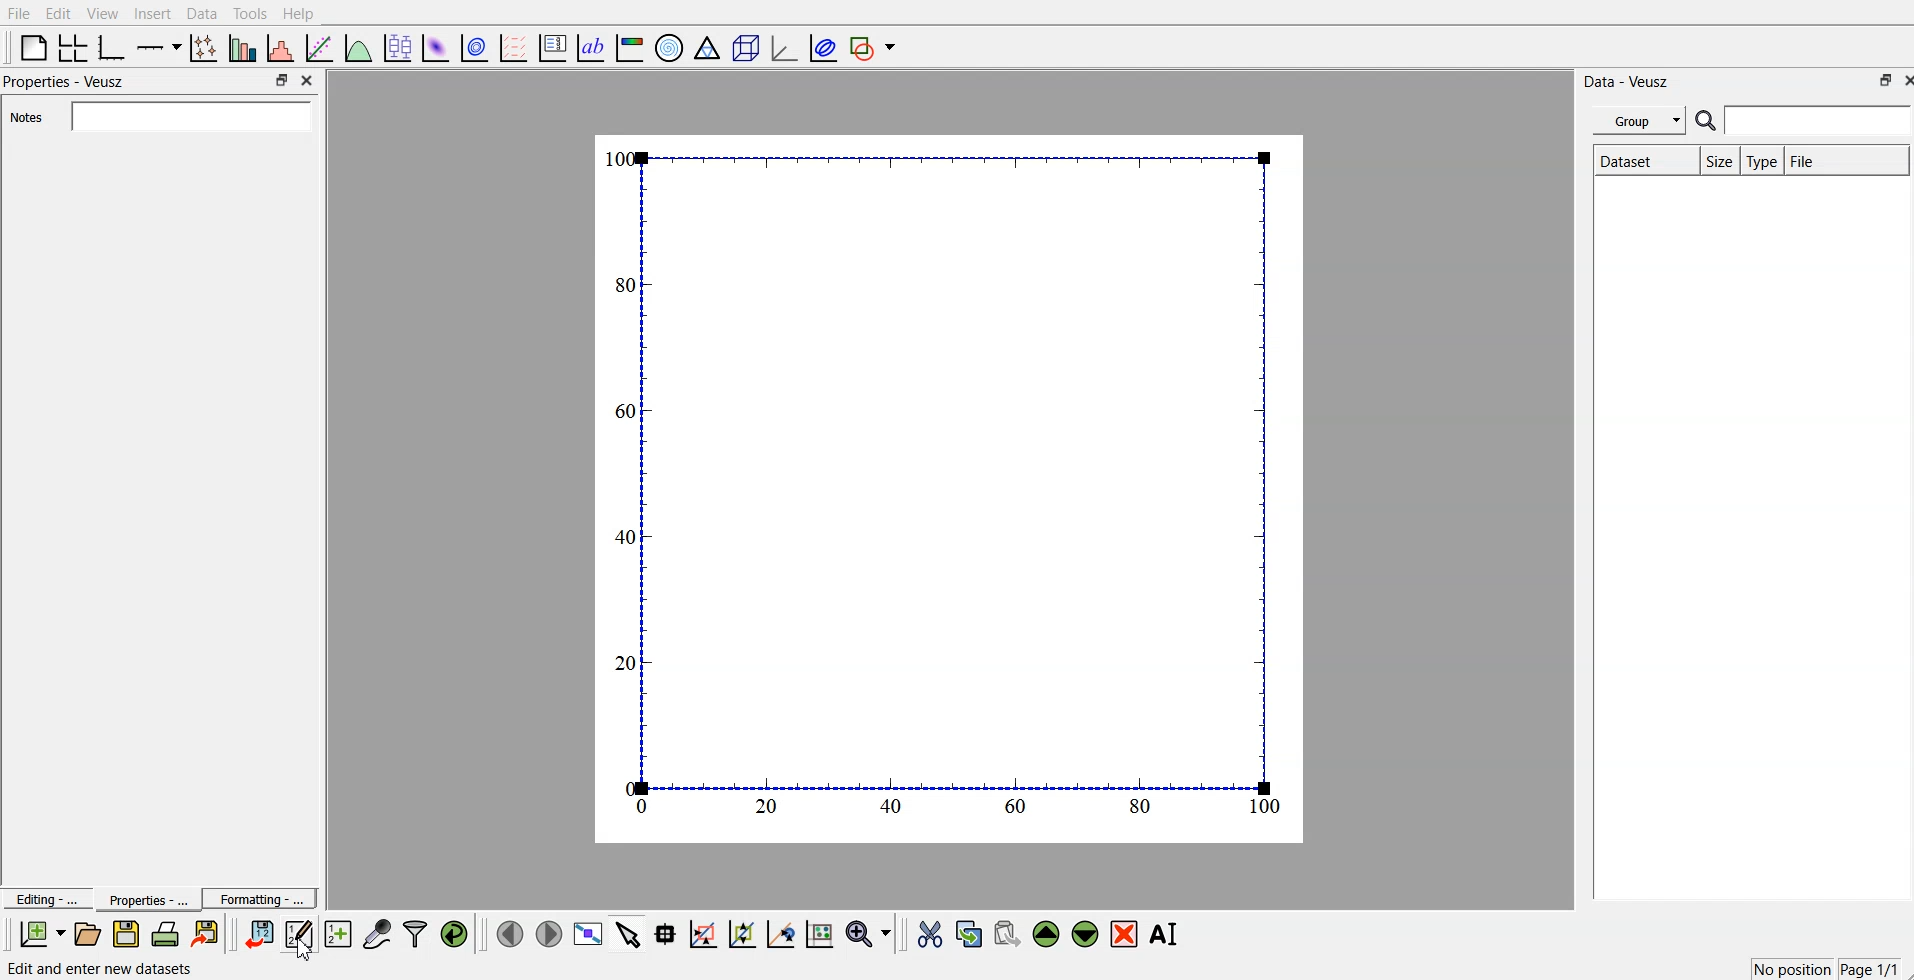 This screenshot has height=980, width=1914. What do you see at coordinates (250, 14) in the screenshot?
I see `Tools` at bounding box center [250, 14].